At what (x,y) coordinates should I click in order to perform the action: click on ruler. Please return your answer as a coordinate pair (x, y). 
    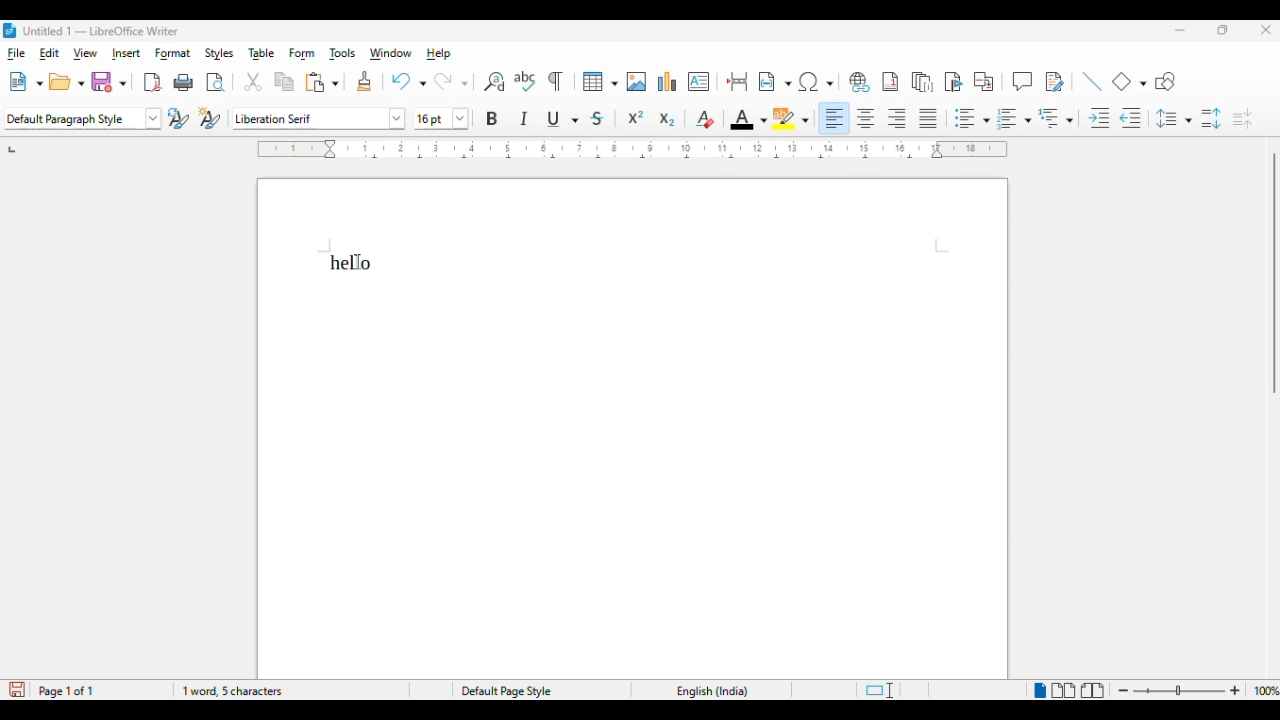
    Looking at the image, I should click on (630, 149).